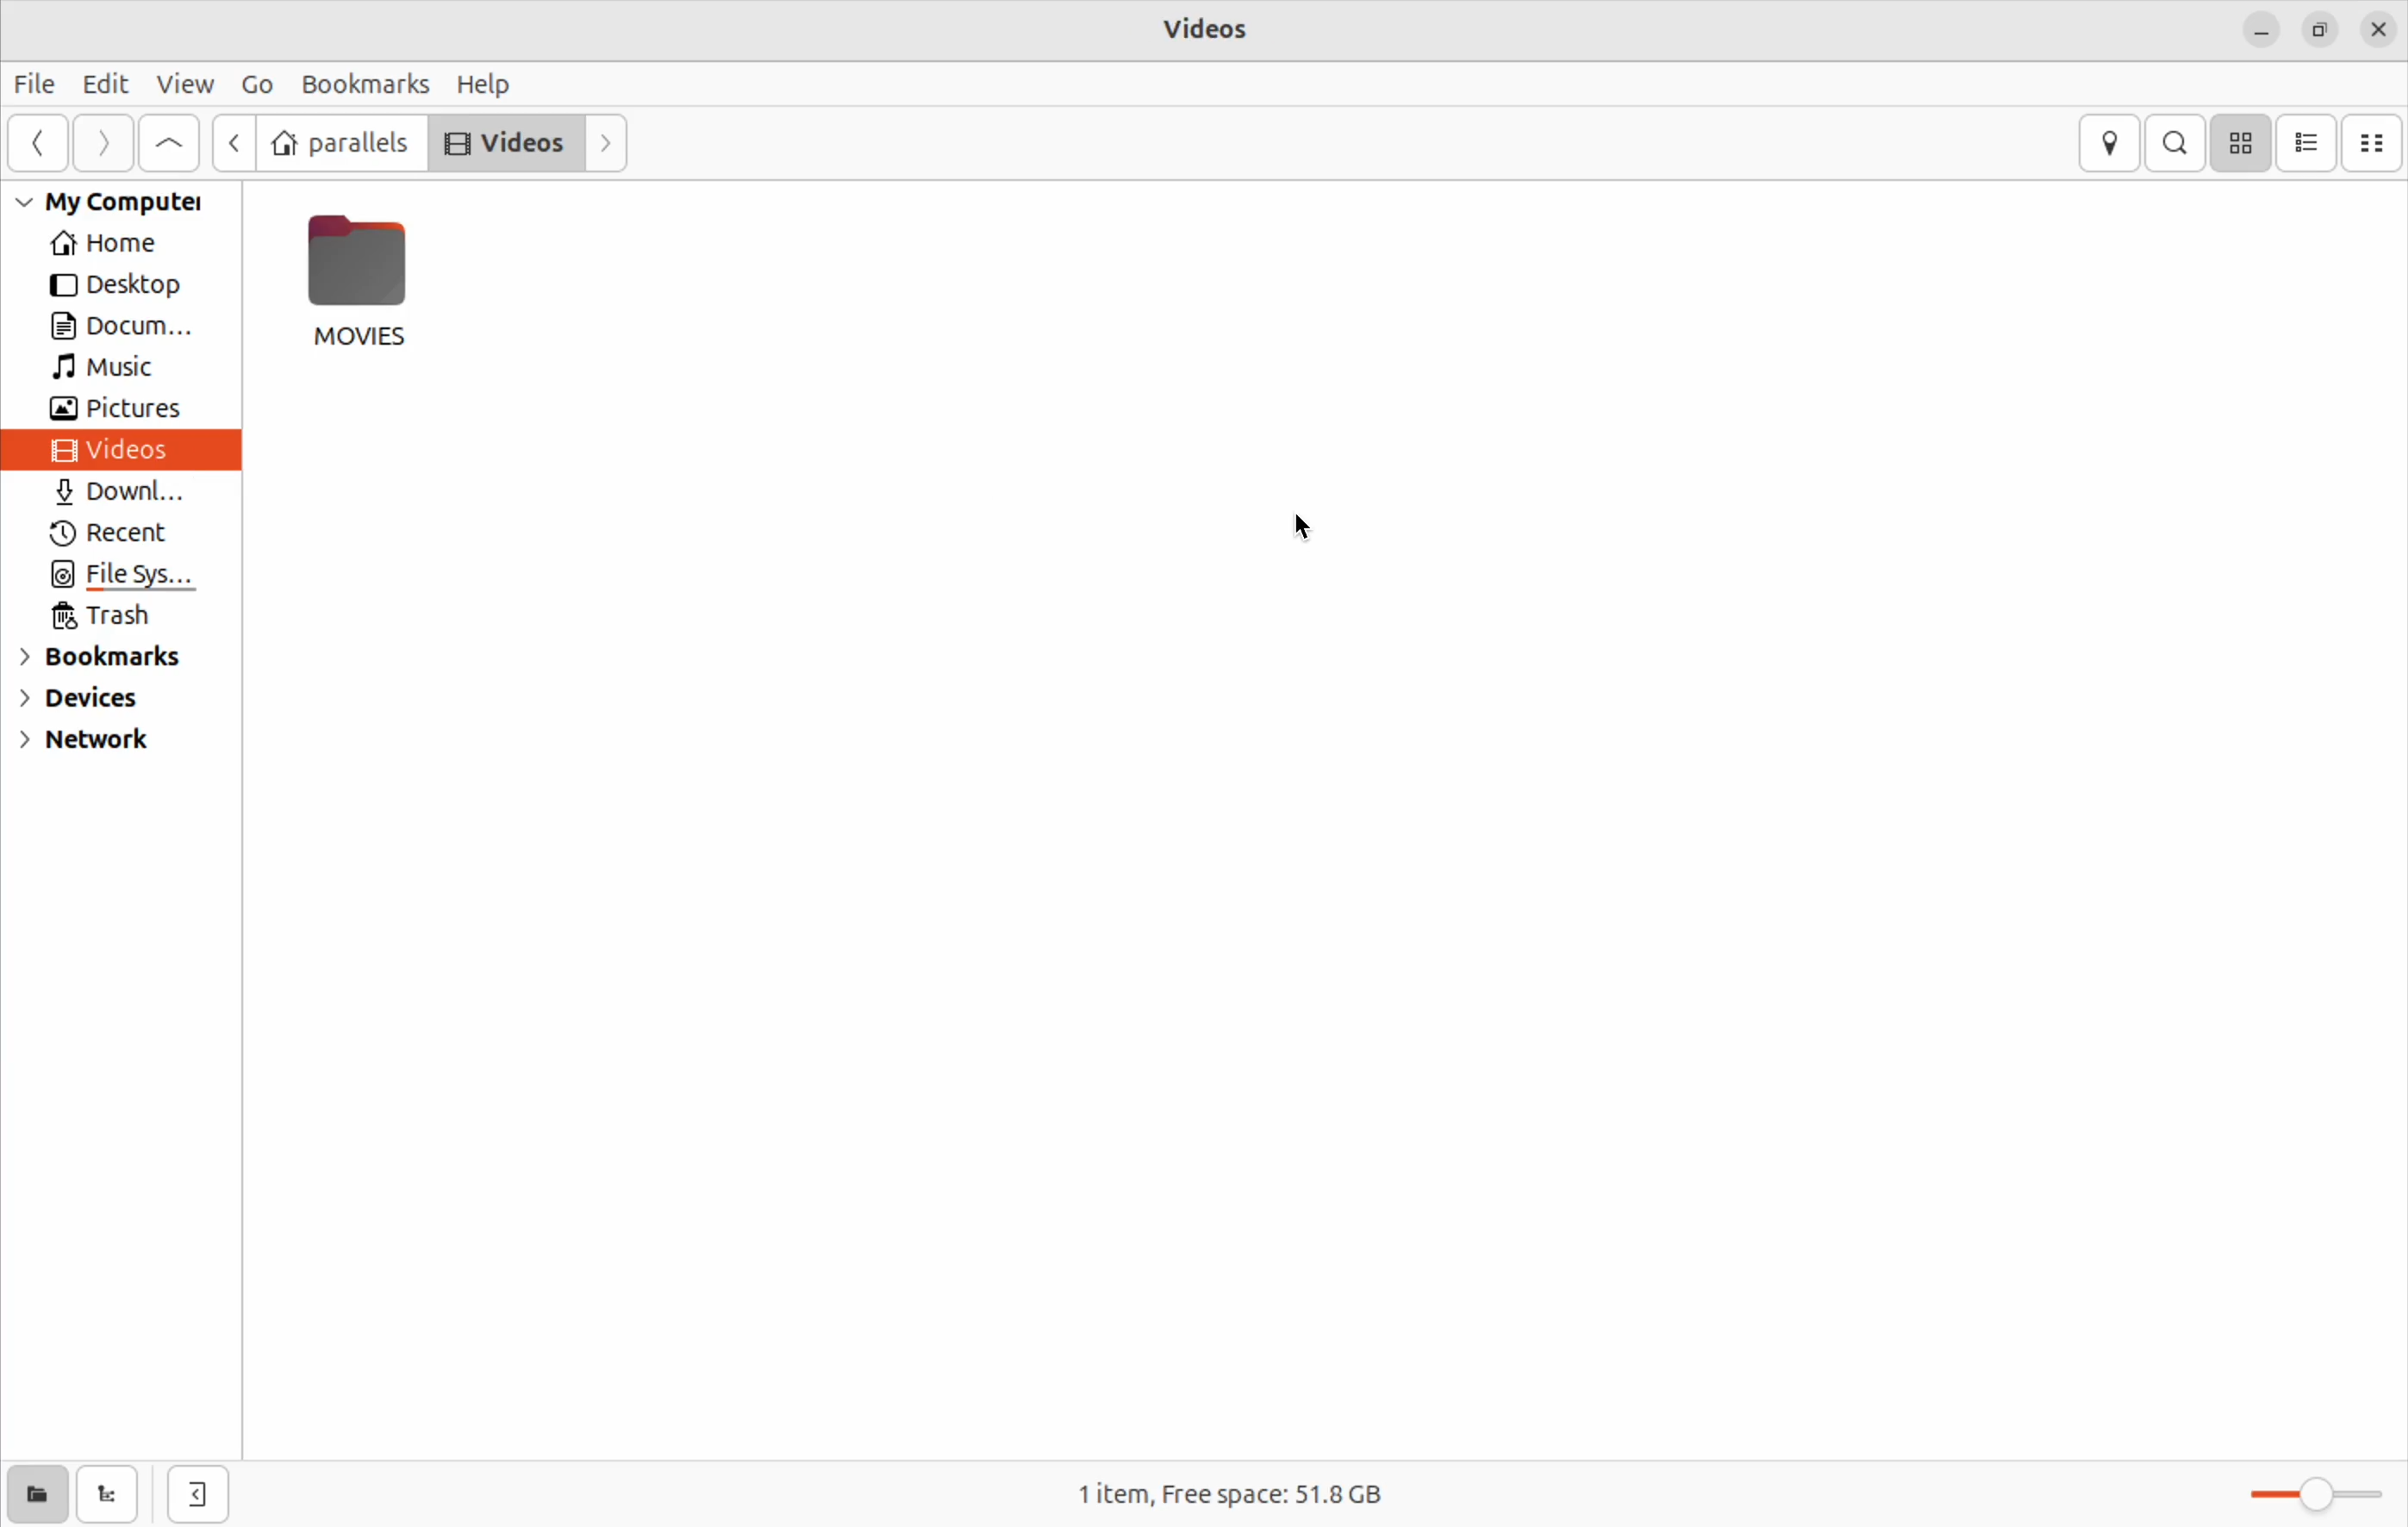 This screenshot has width=2408, height=1527. What do you see at coordinates (38, 142) in the screenshot?
I see `Go previous` at bounding box center [38, 142].